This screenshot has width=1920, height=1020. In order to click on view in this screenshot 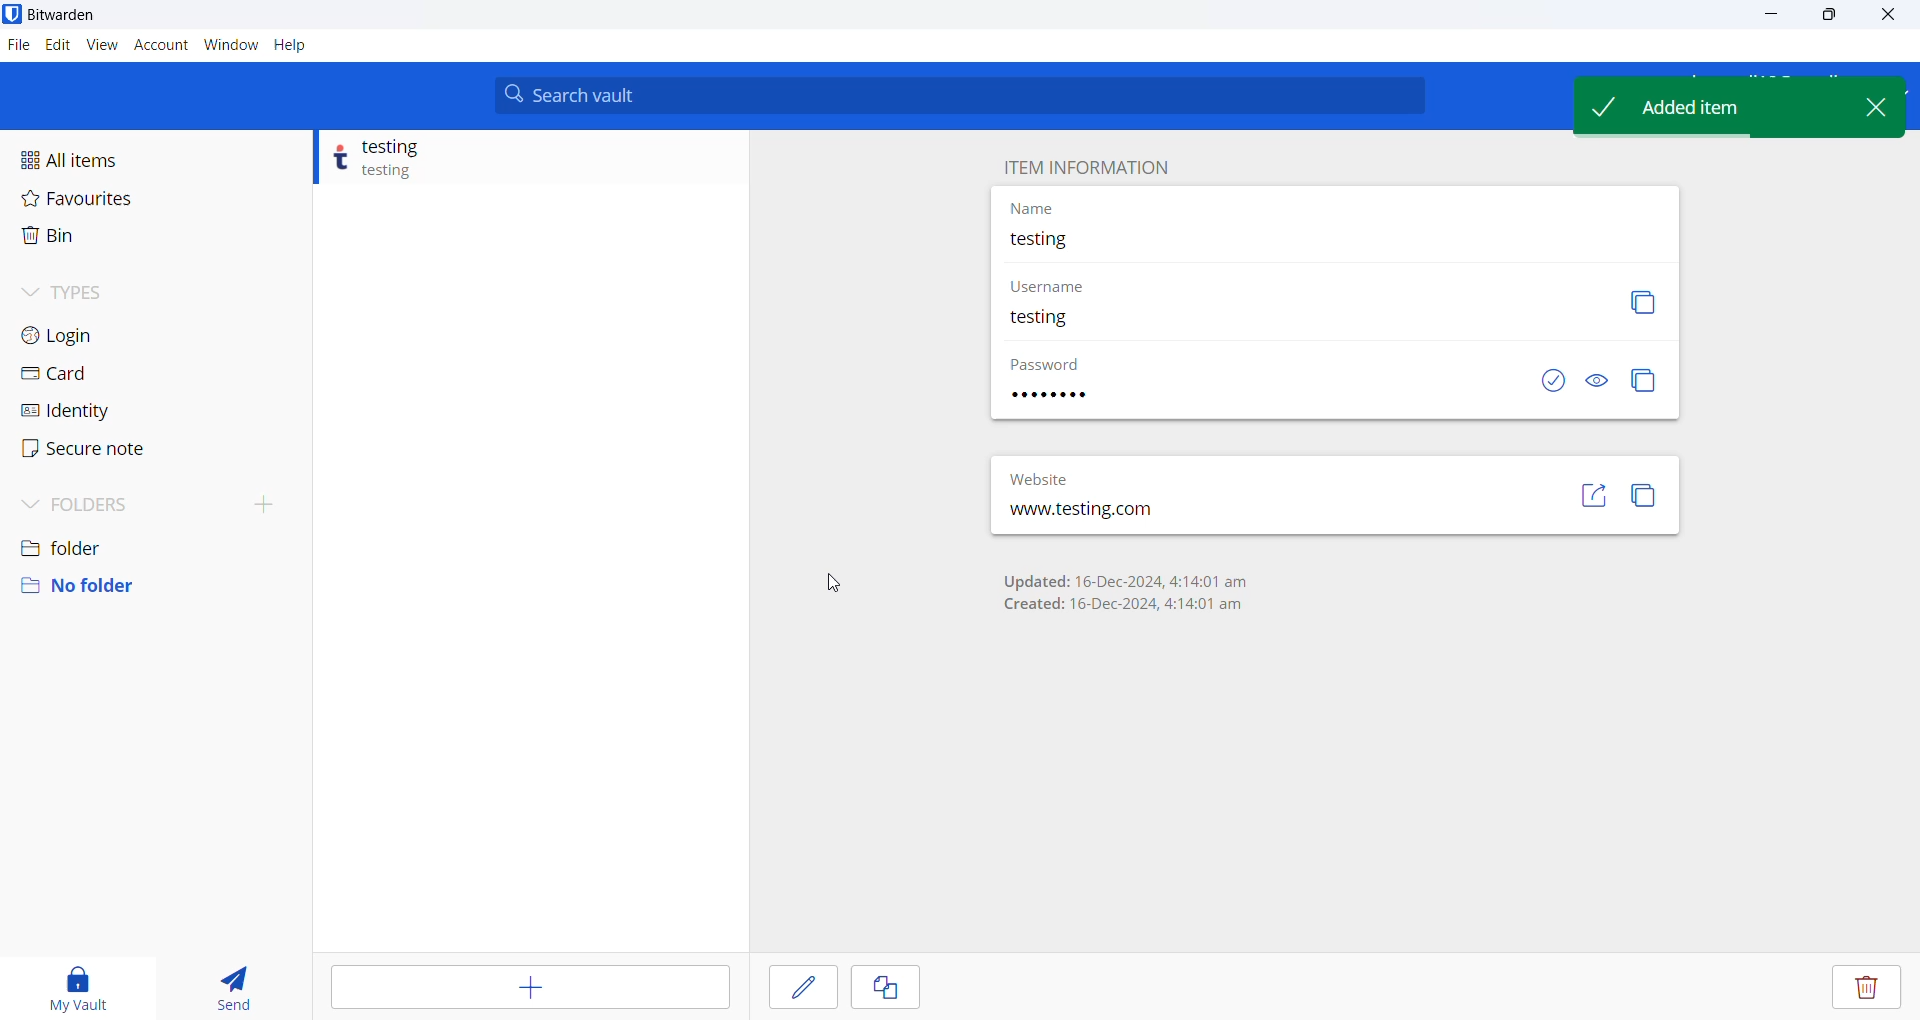, I will do `click(99, 46)`.